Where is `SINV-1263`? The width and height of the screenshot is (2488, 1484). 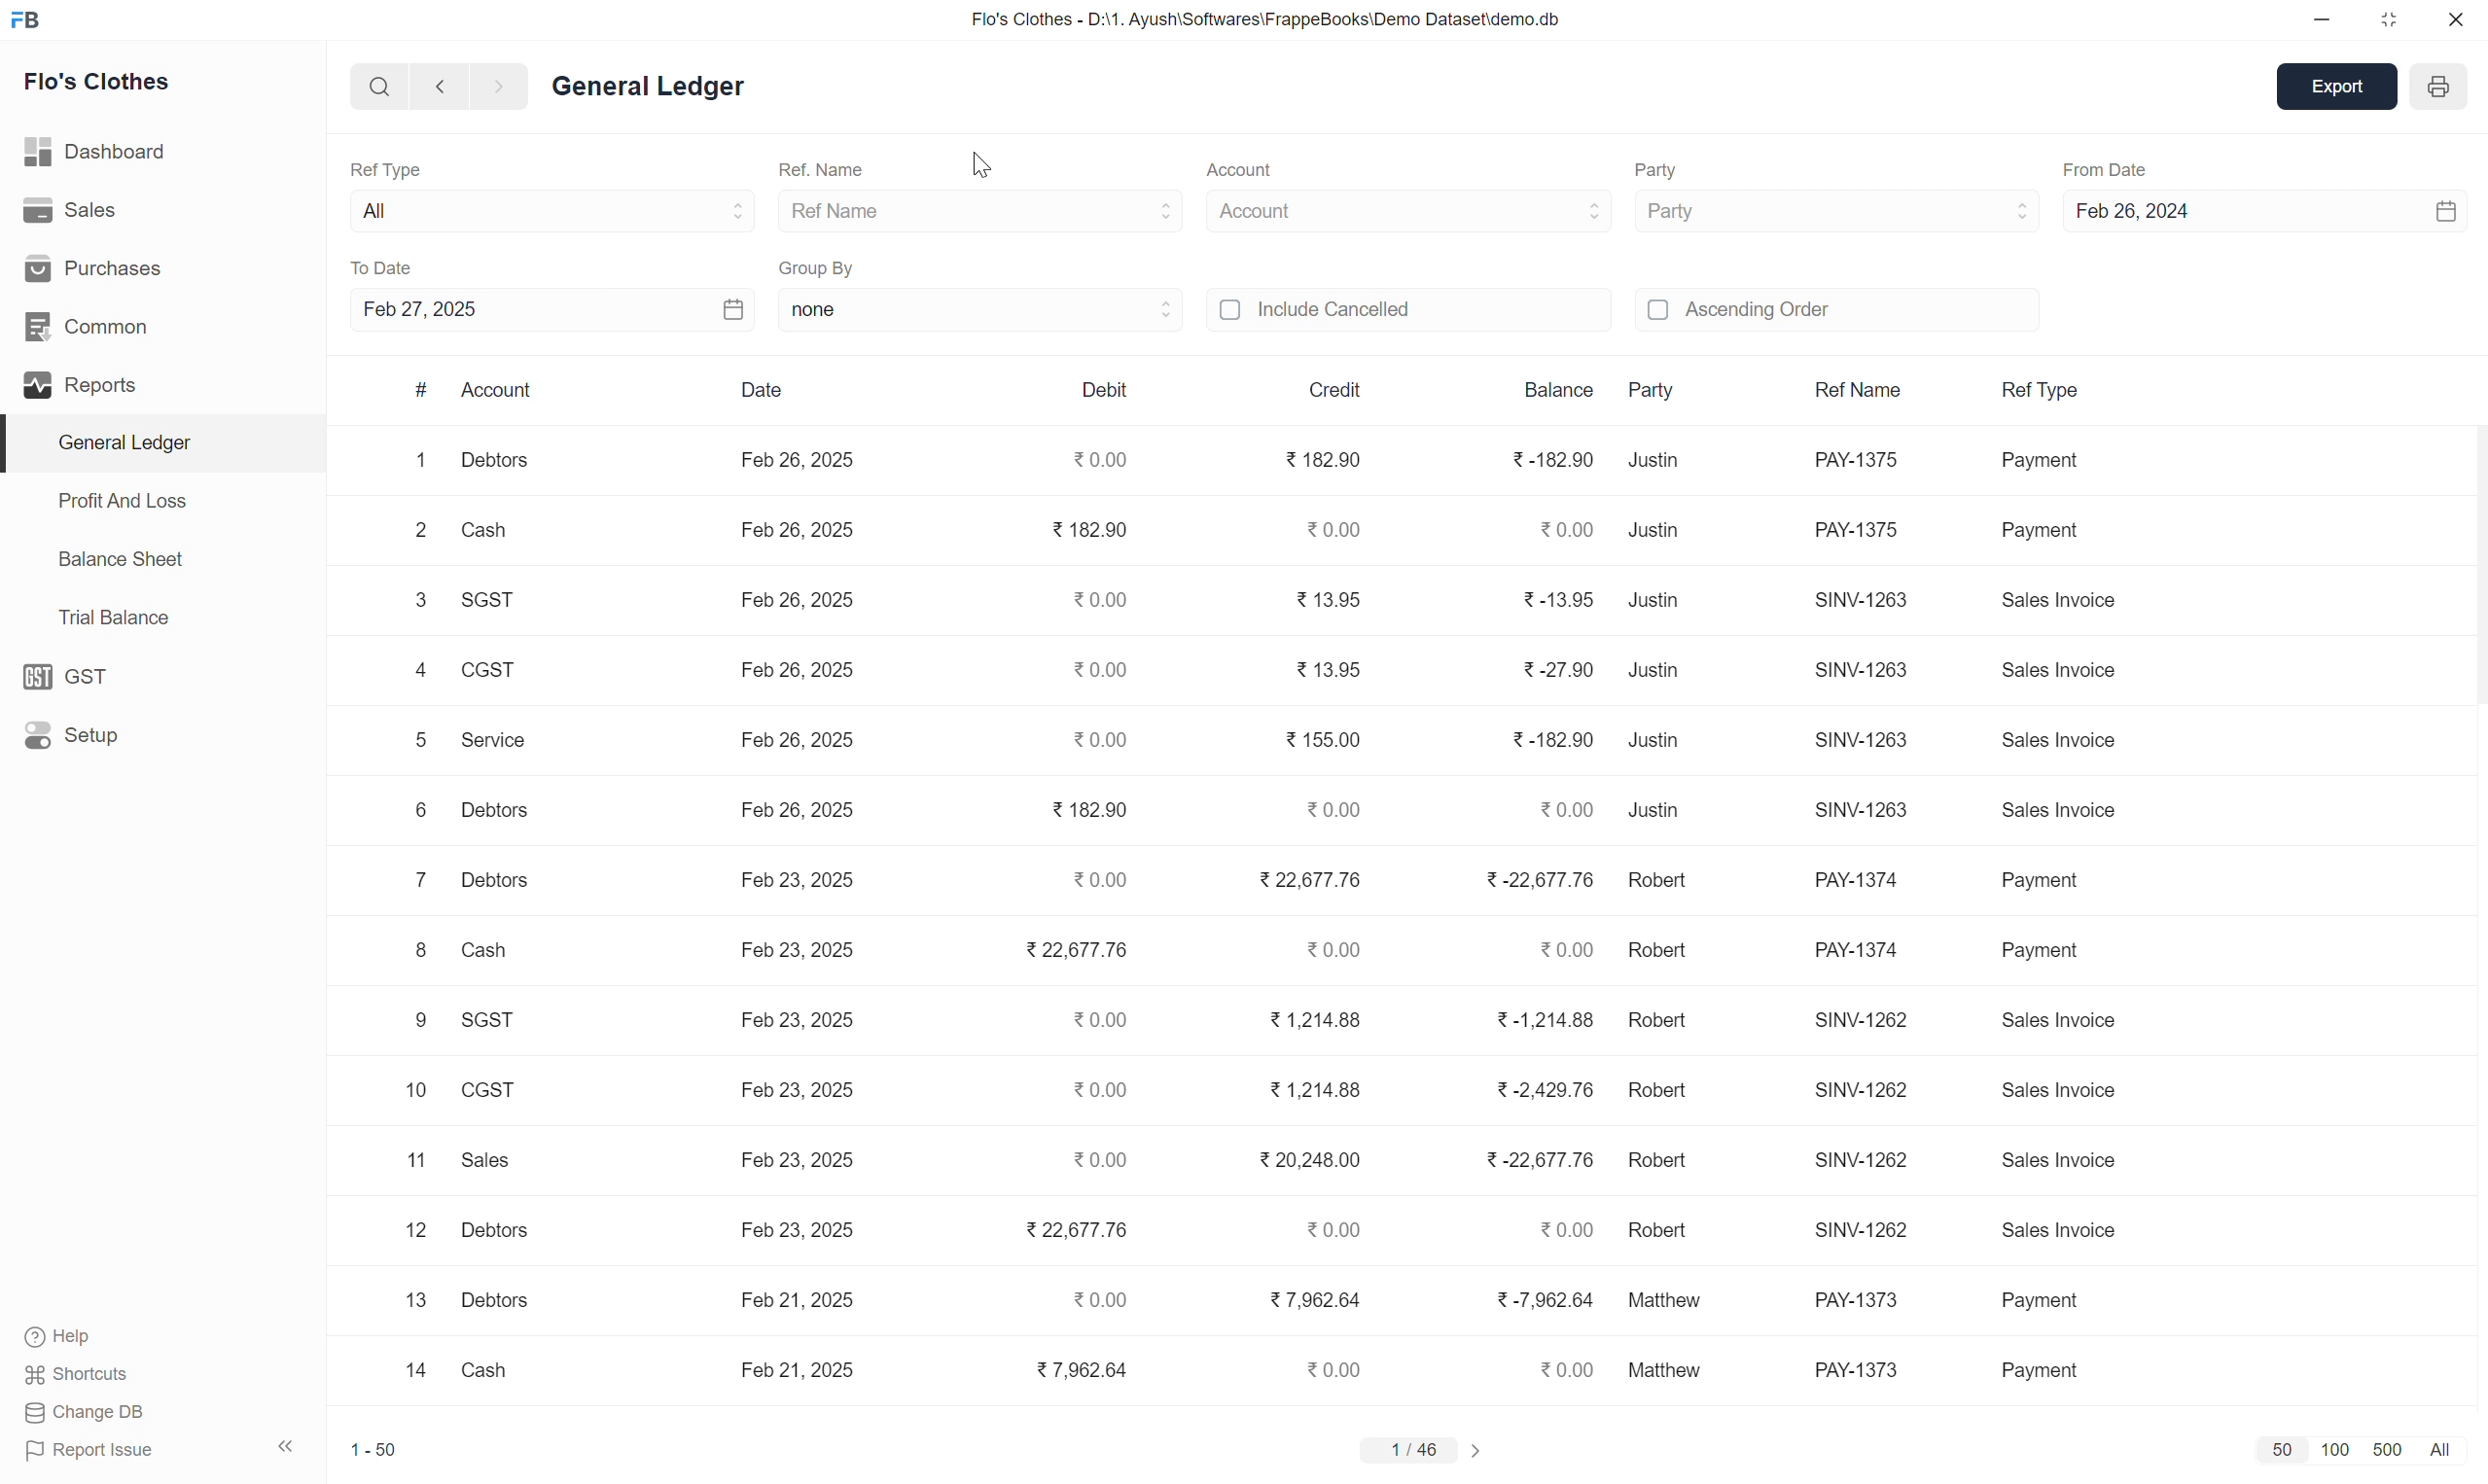
SINV-1263 is located at coordinates (1852, 740).